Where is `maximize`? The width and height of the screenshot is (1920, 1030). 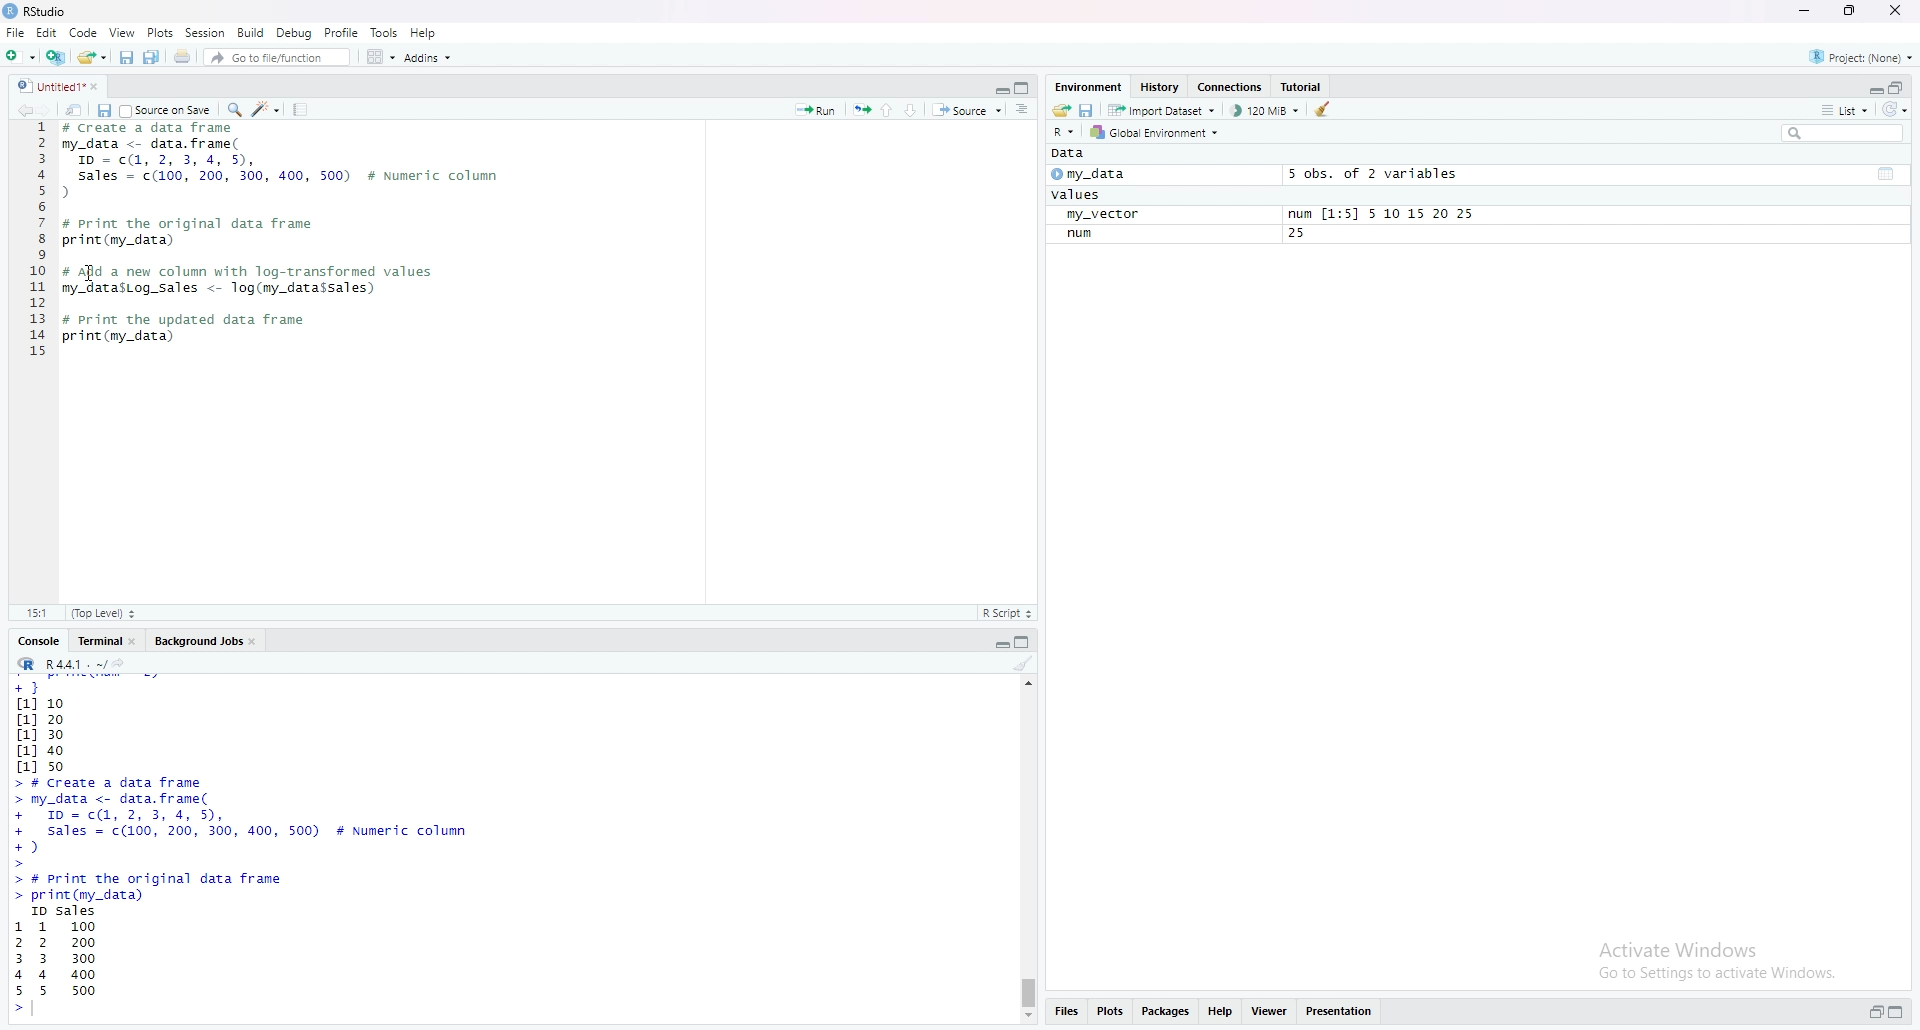 maximize is located at coordinates (1859, 13).